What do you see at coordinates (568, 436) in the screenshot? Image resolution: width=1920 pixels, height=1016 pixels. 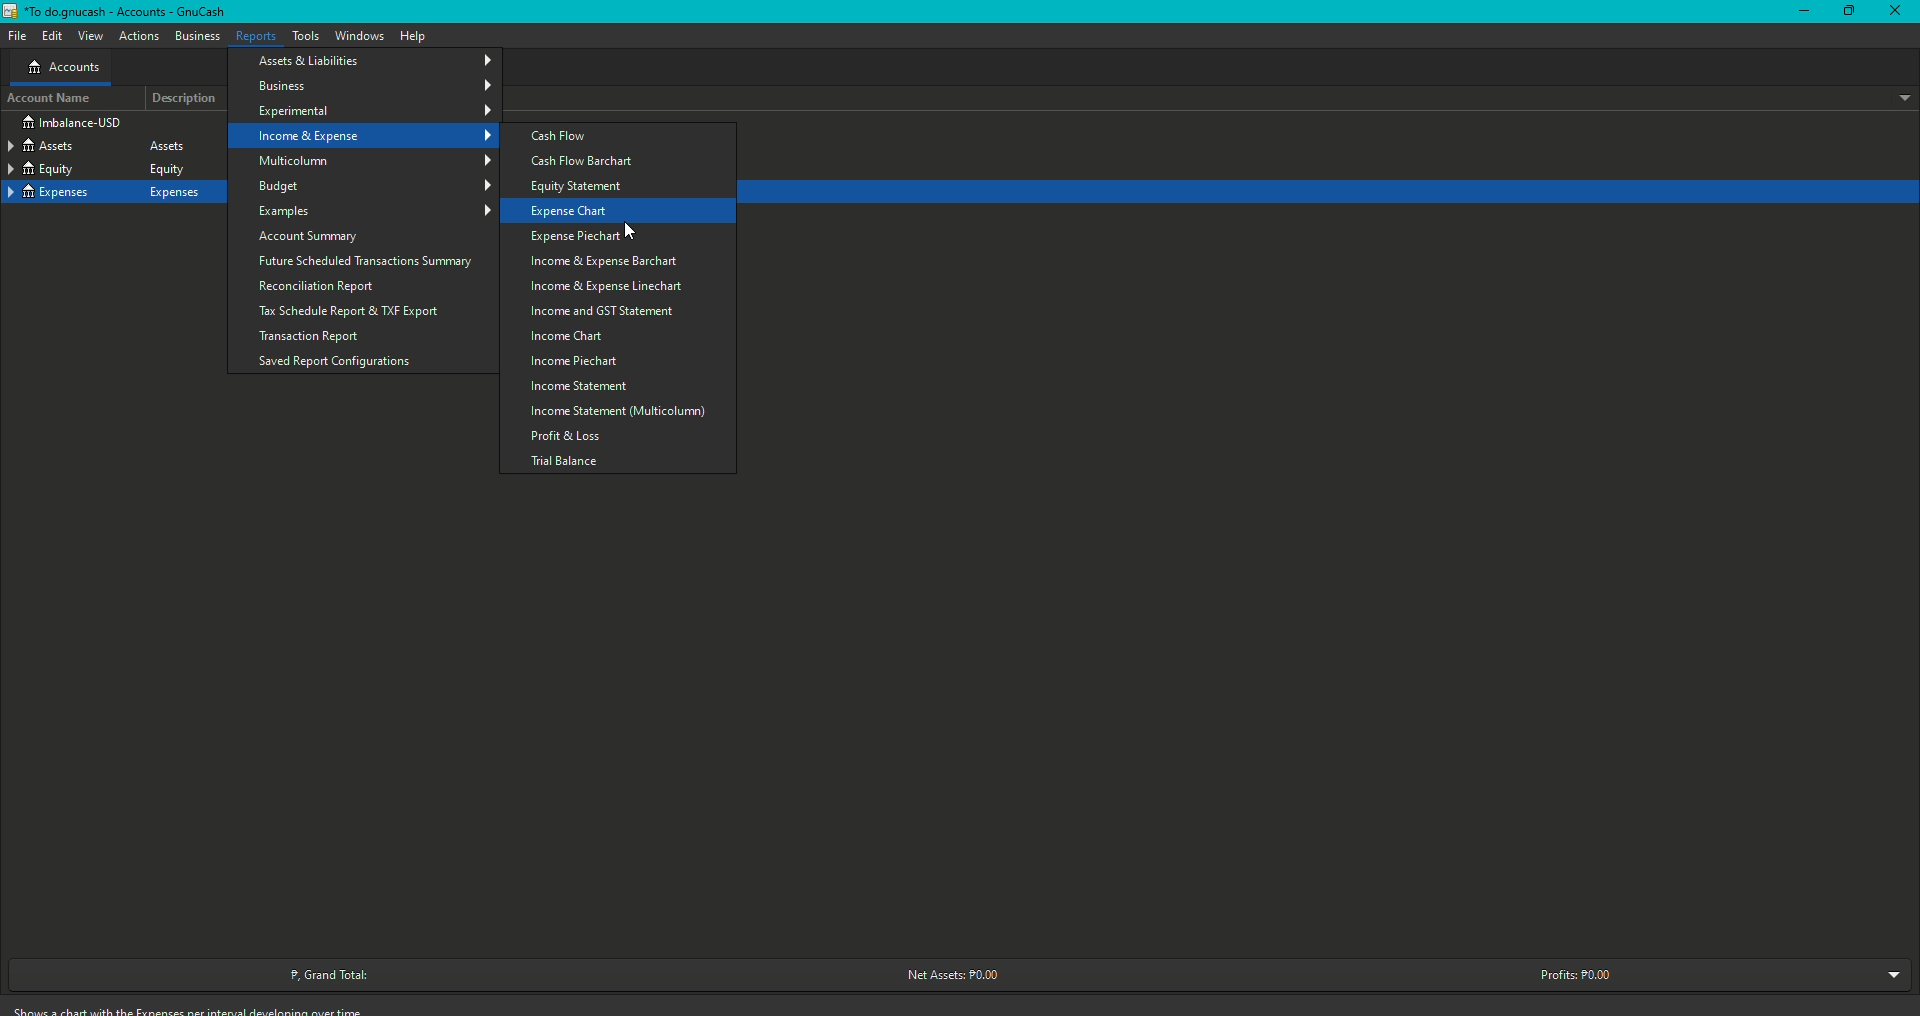 I see `Profit and Loss` at bounding box center [568, 436].